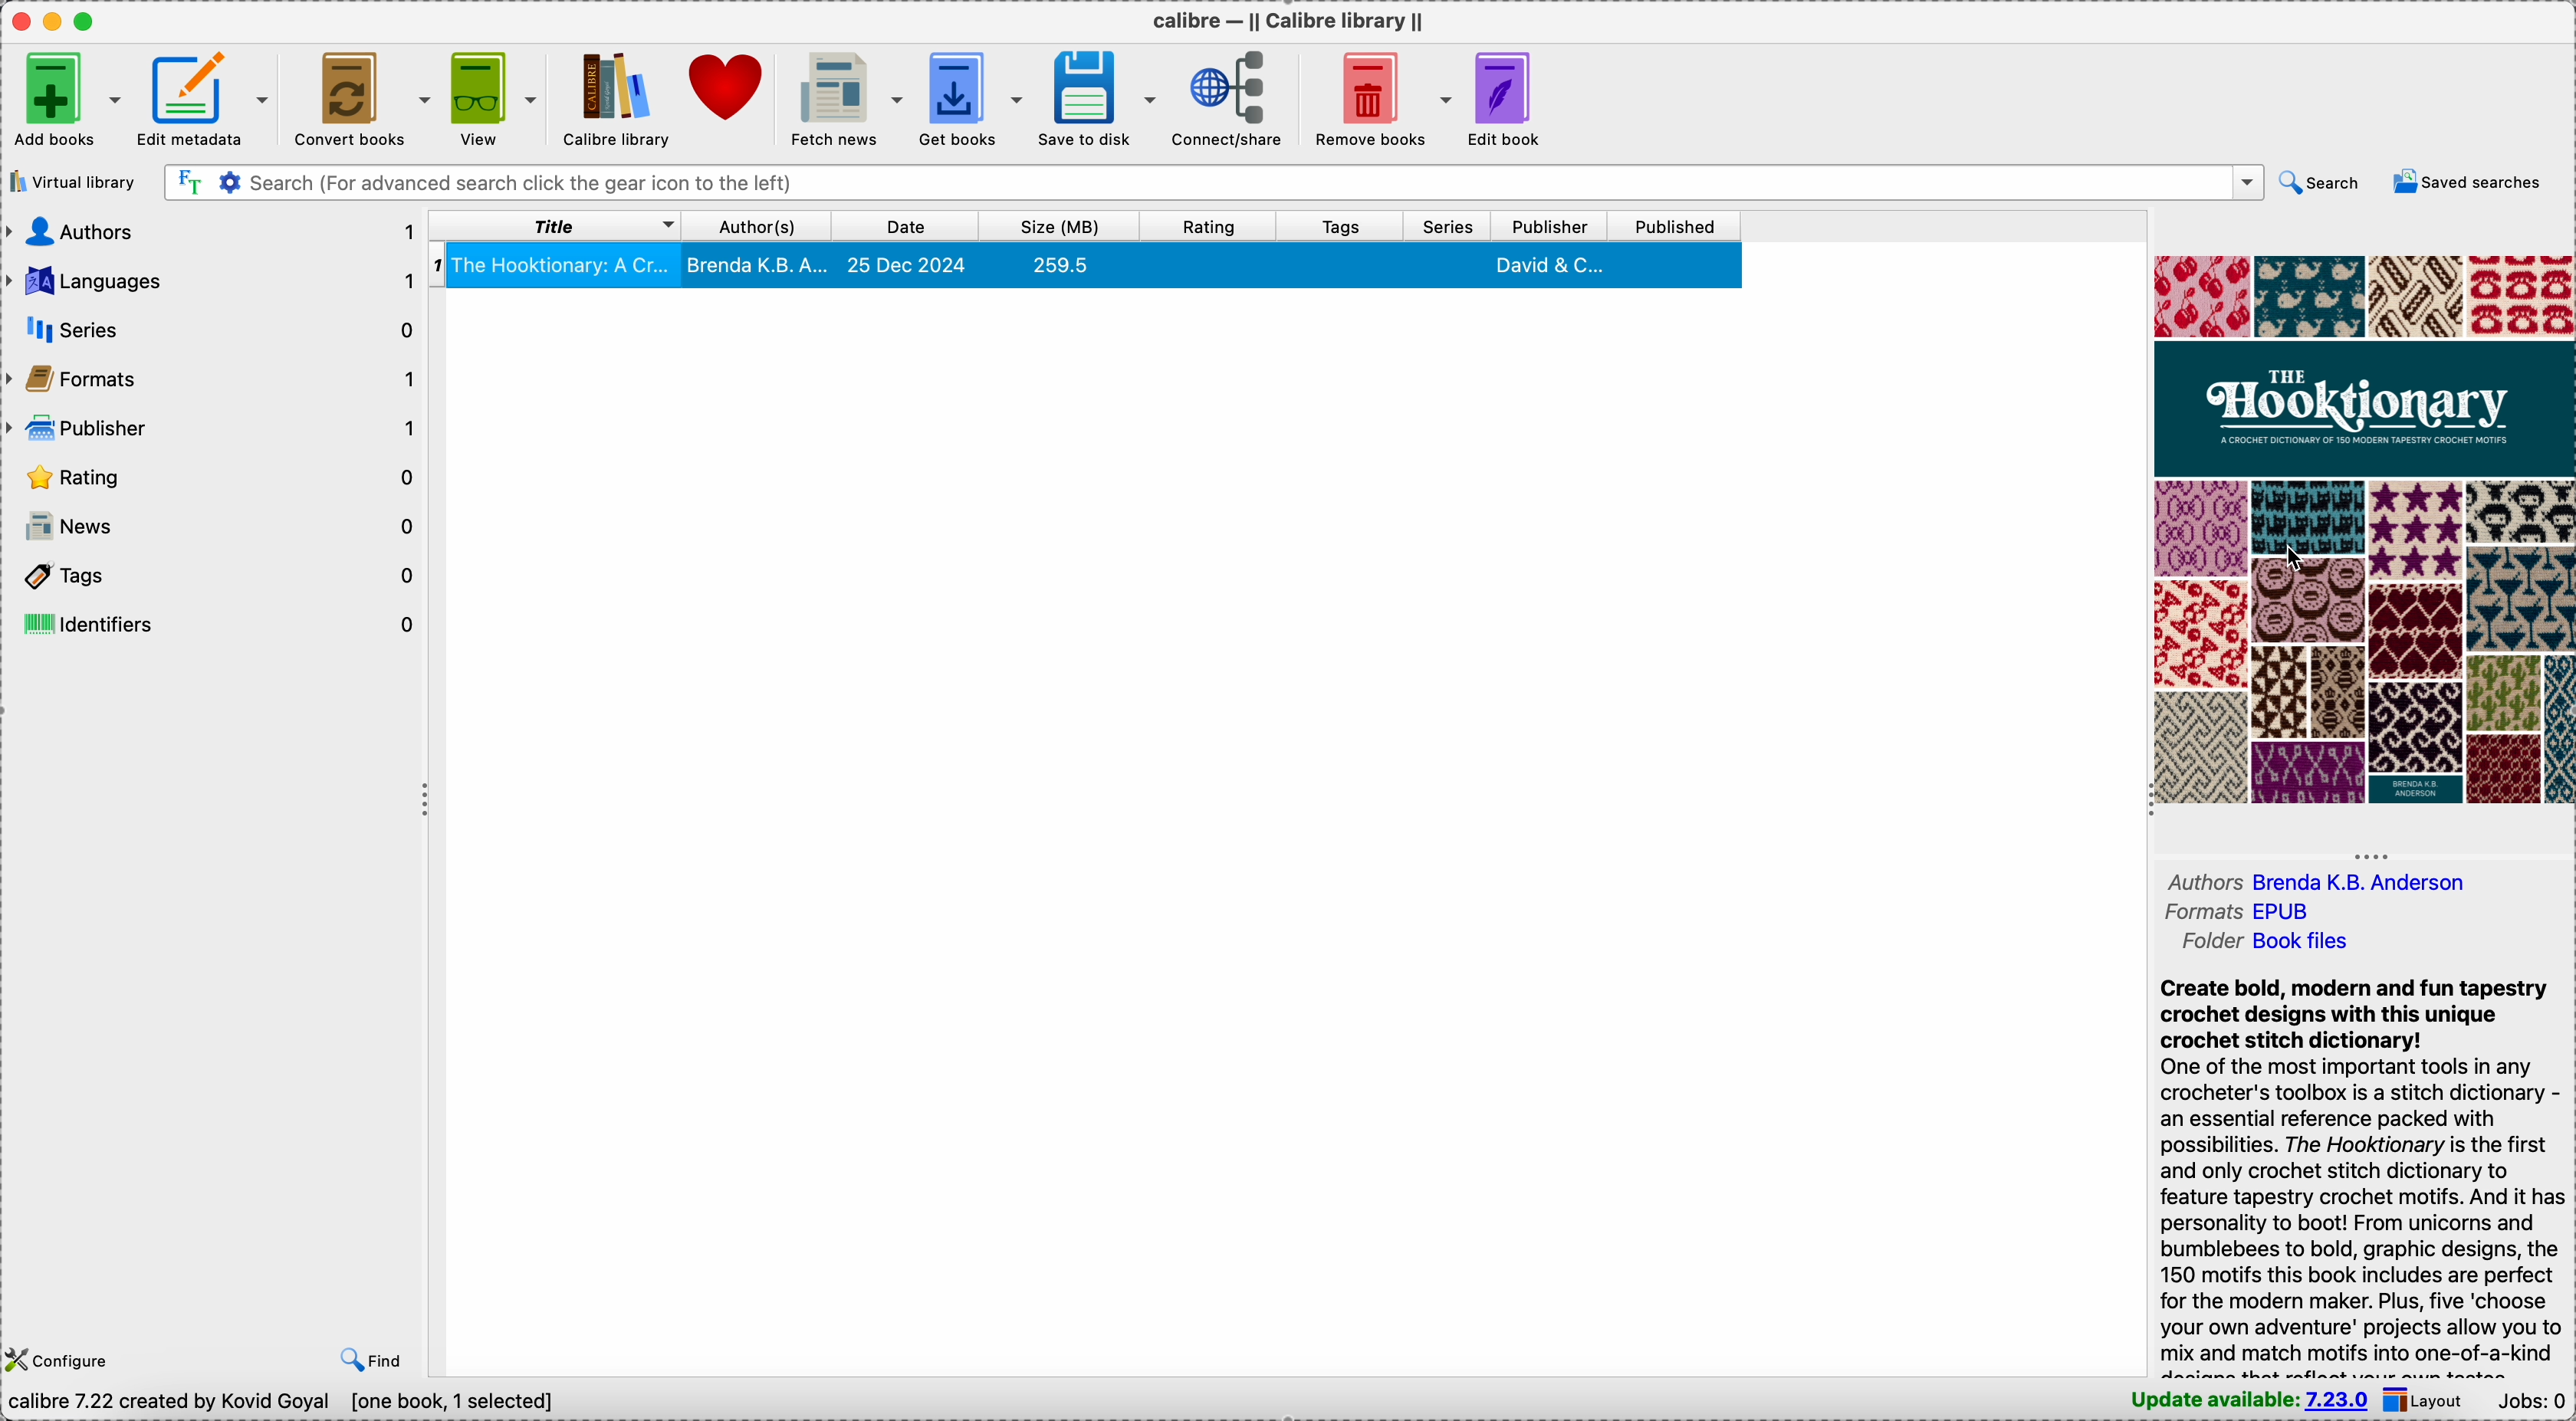 The width and height of the screenshot is (2576, 1421). I want to click on Jobs: 0, so click(2533, 1402).